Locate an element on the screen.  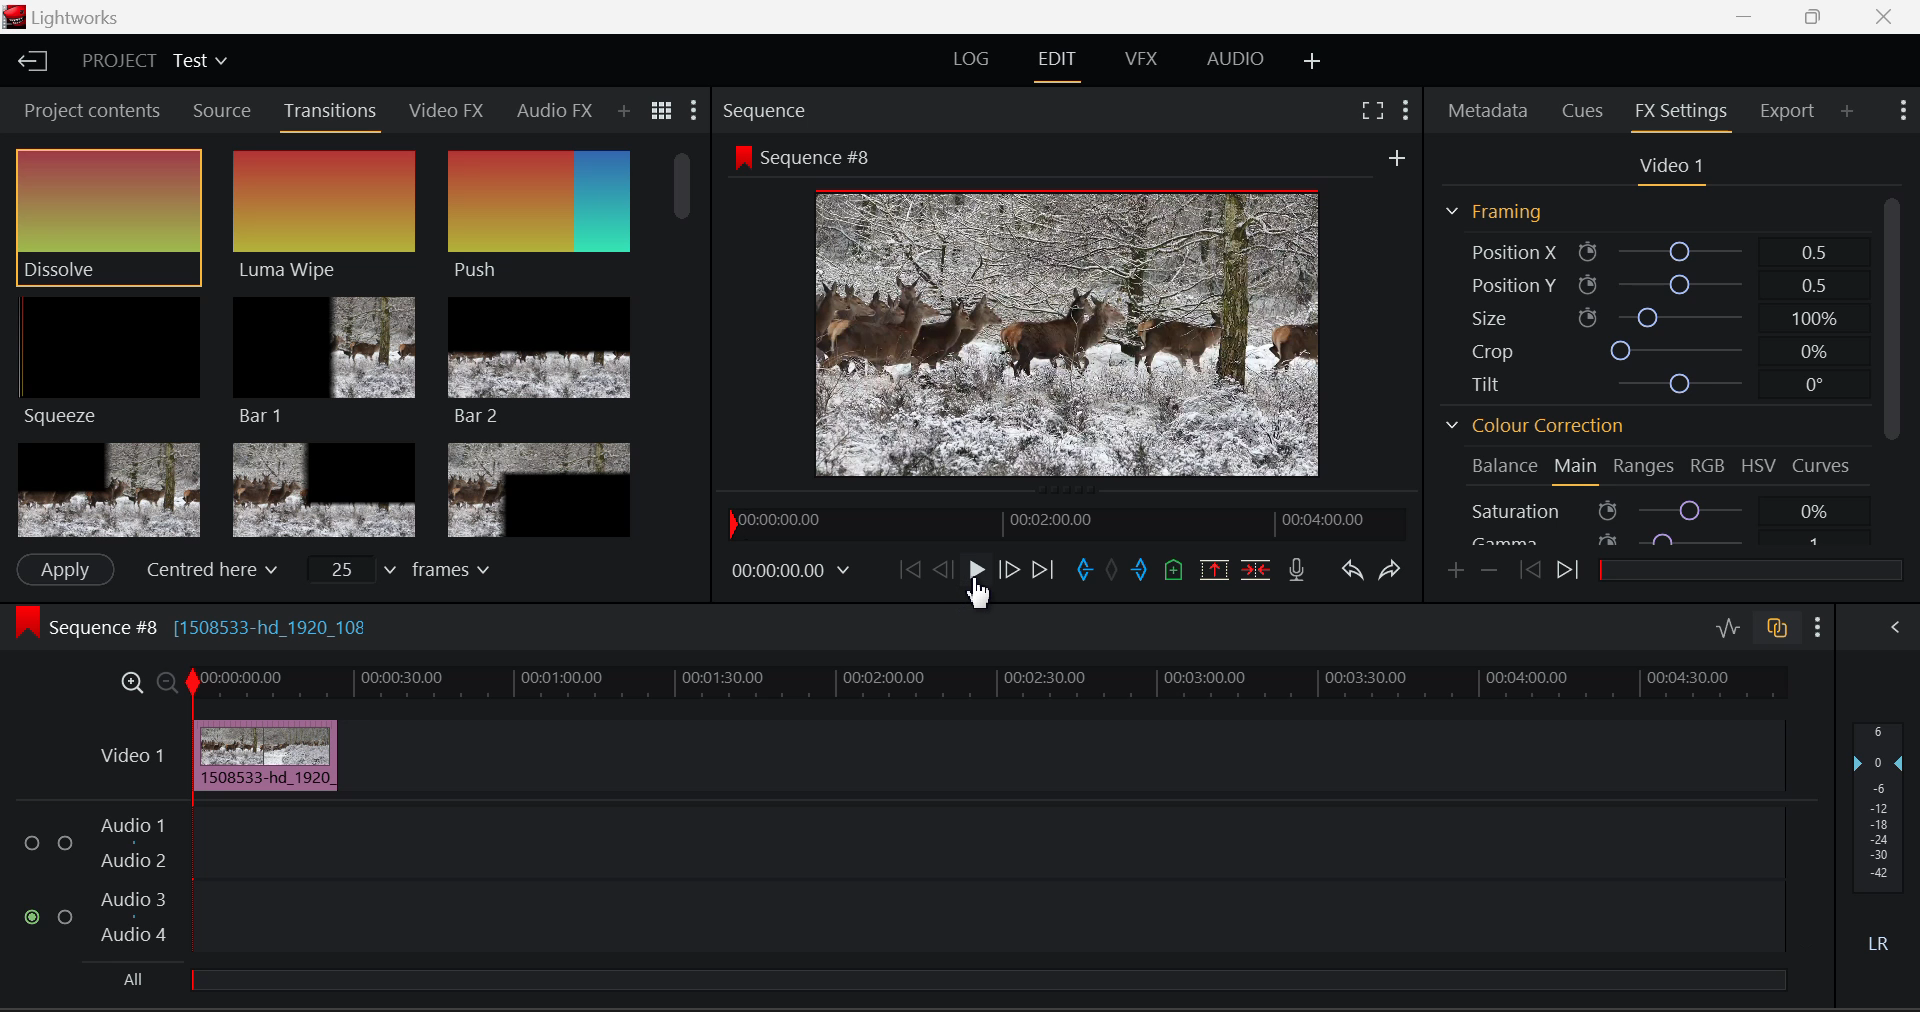
Source is located at coordinates (223, 111).